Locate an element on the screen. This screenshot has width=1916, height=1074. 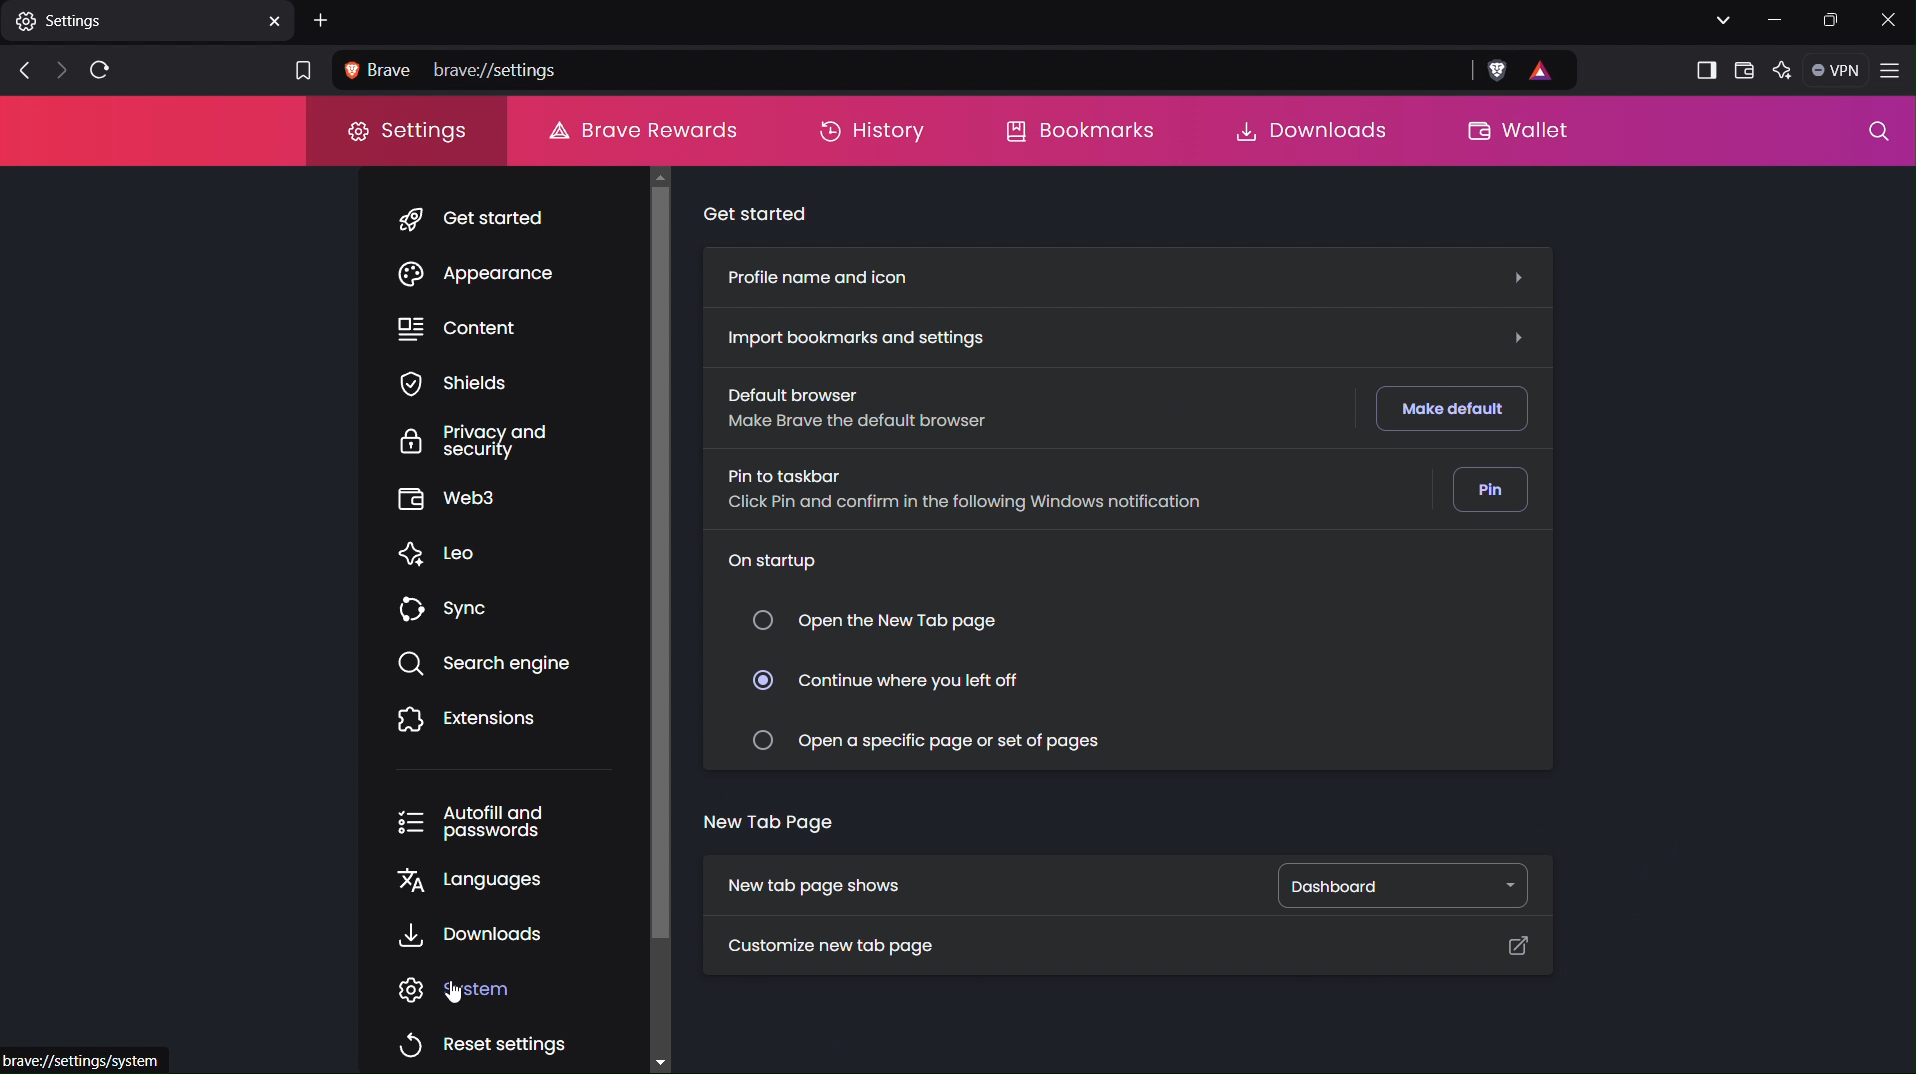
Bookmarks is located at coordinates (1078, 132).